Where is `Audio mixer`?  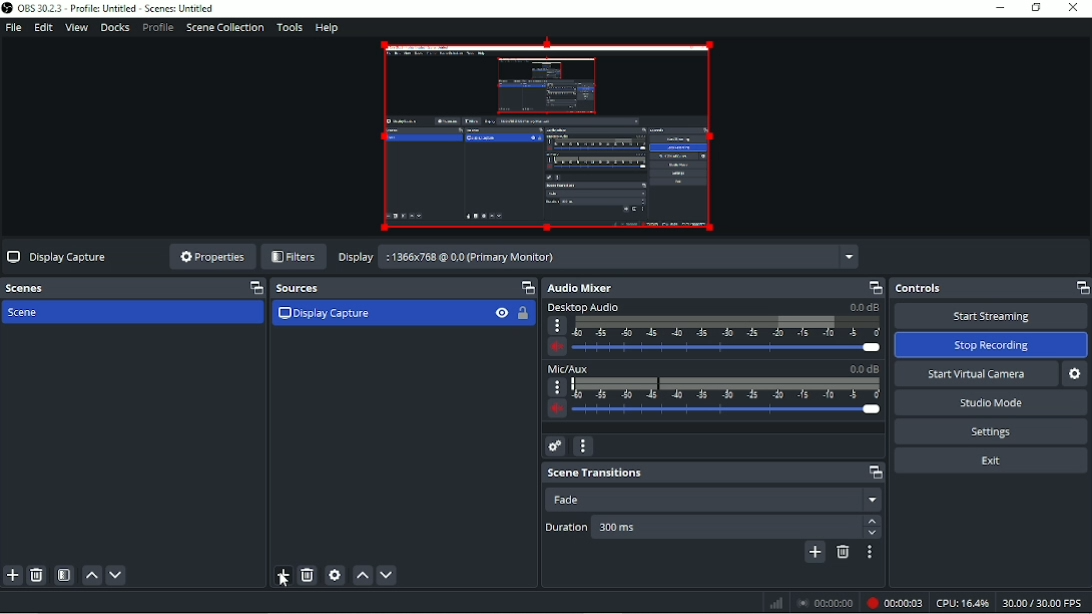
Audio mixer is located at coordinates (715, 286).